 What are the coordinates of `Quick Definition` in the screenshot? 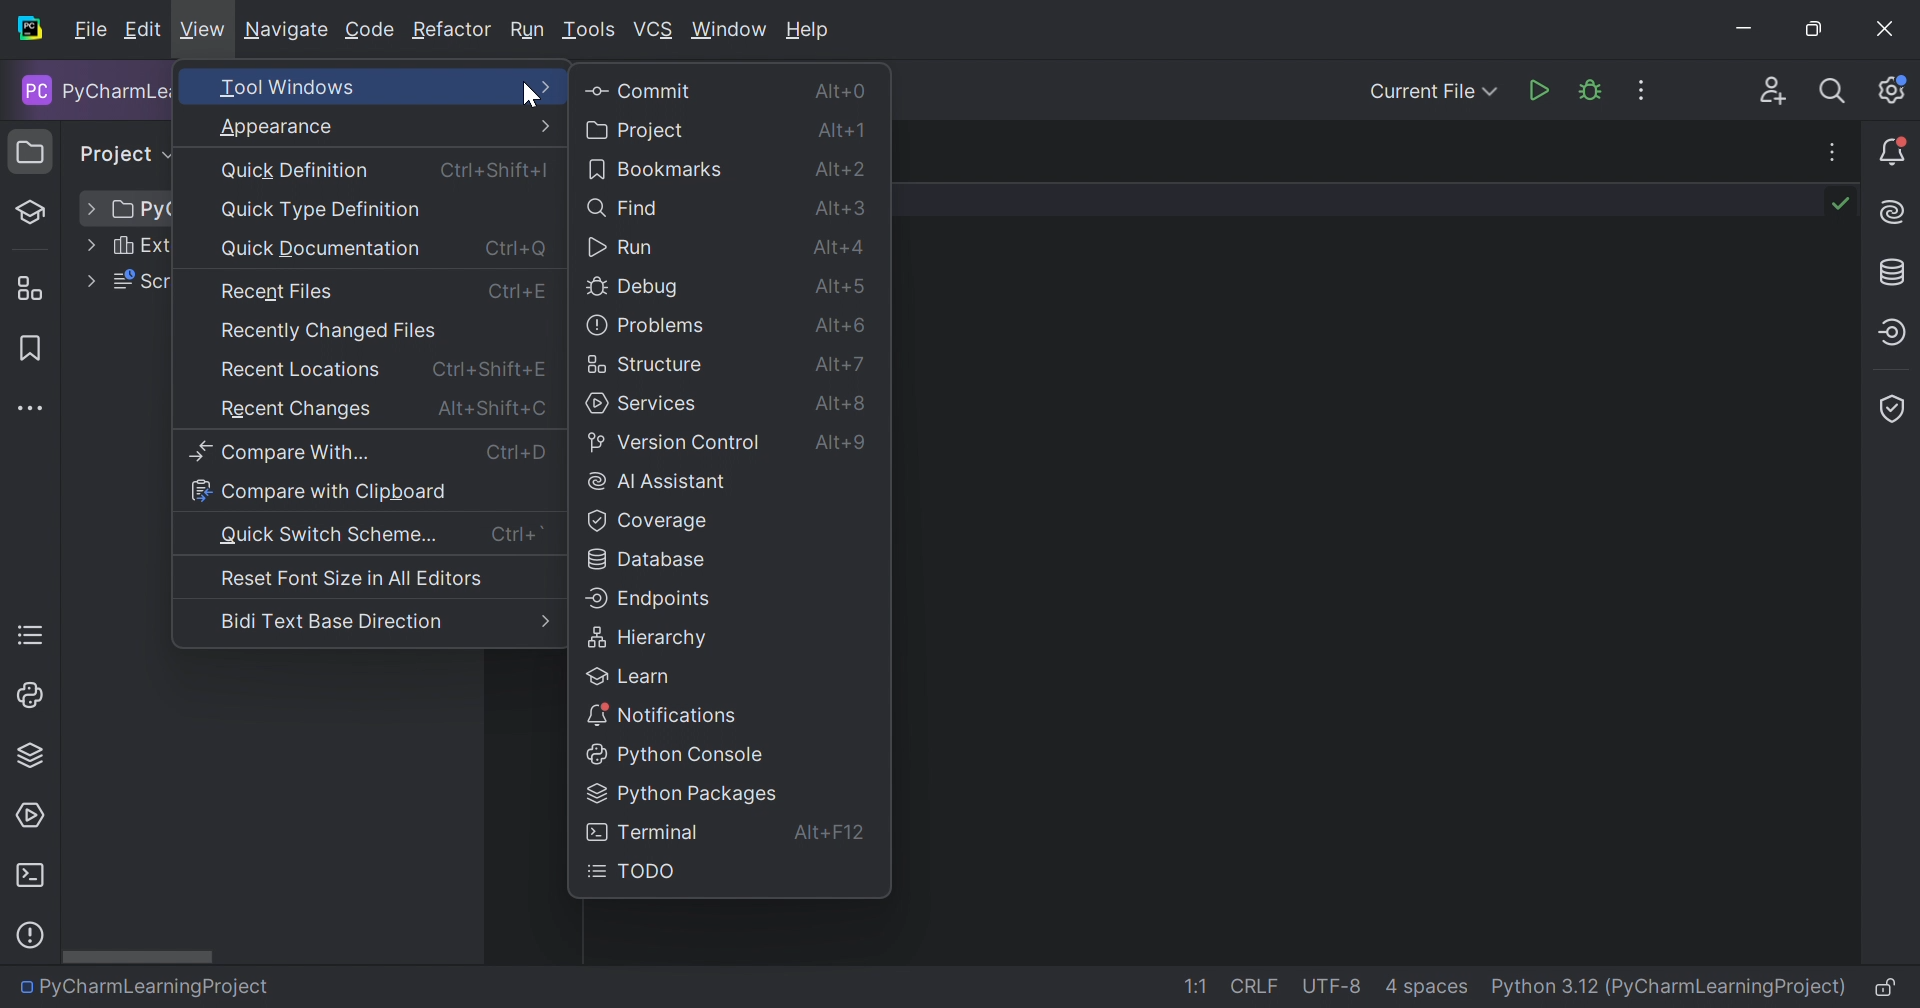 It's located at (299, 171).